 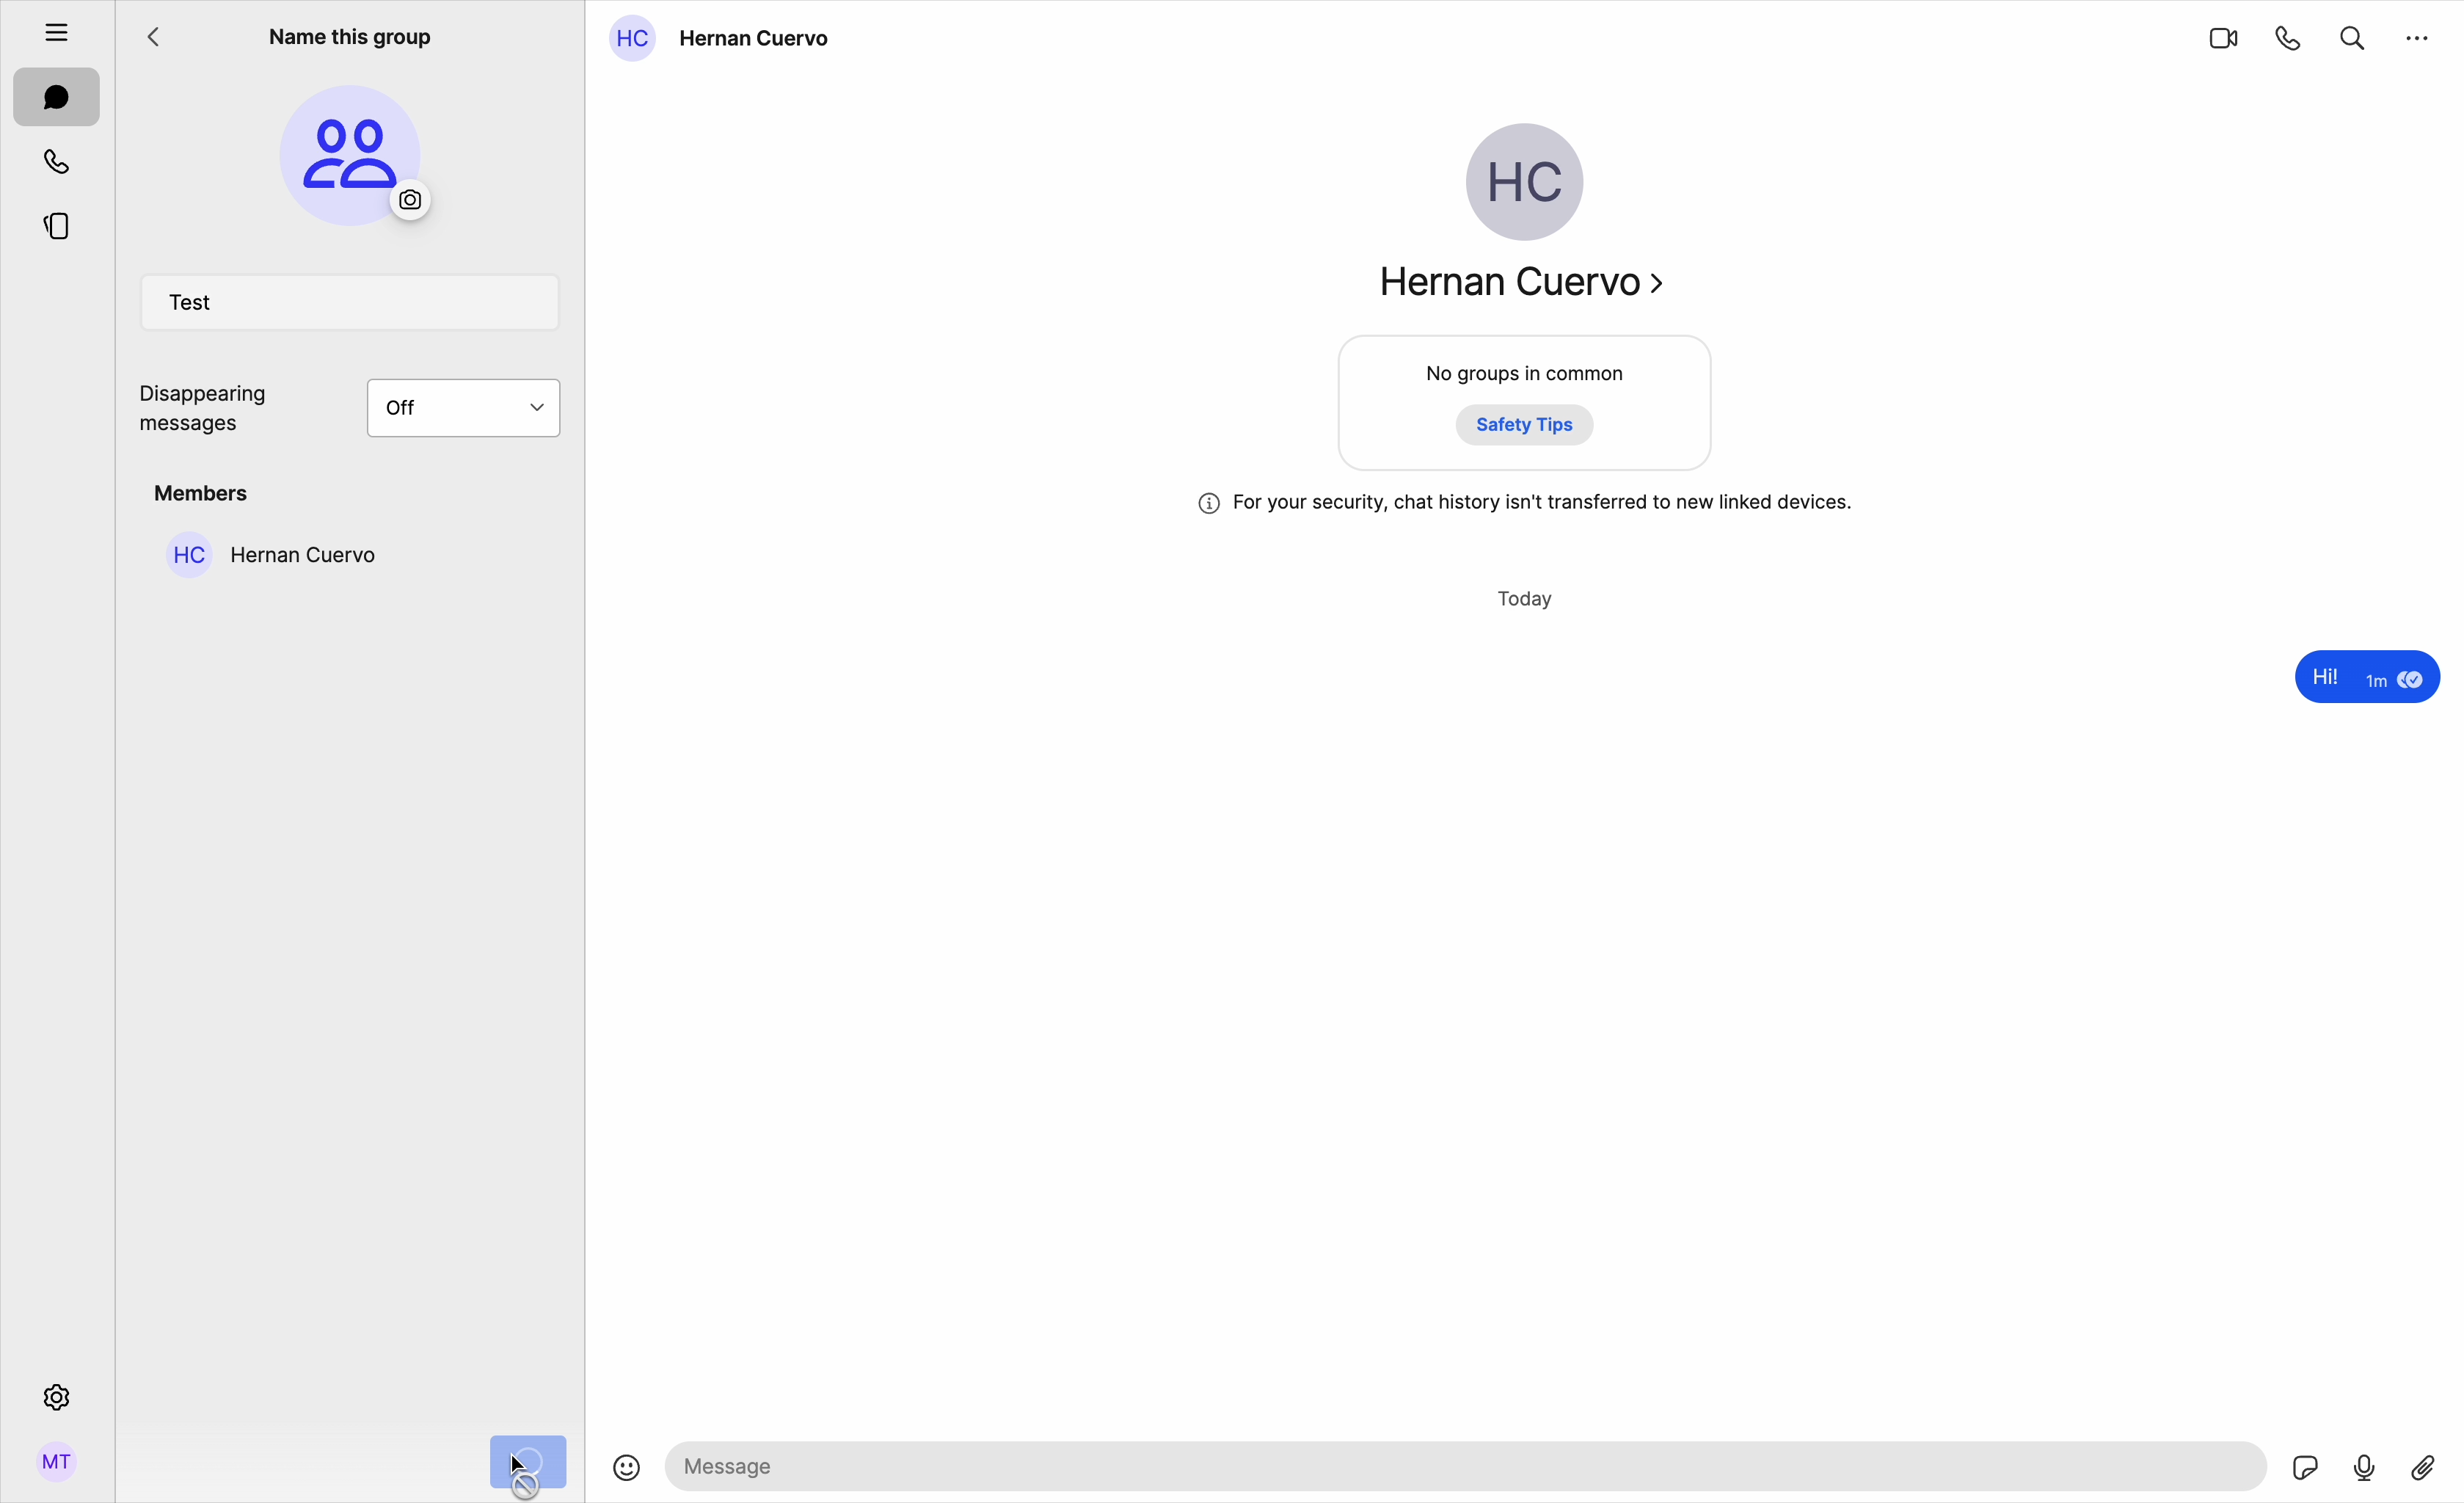 I want to click on search, so click(x=2353, y=34).